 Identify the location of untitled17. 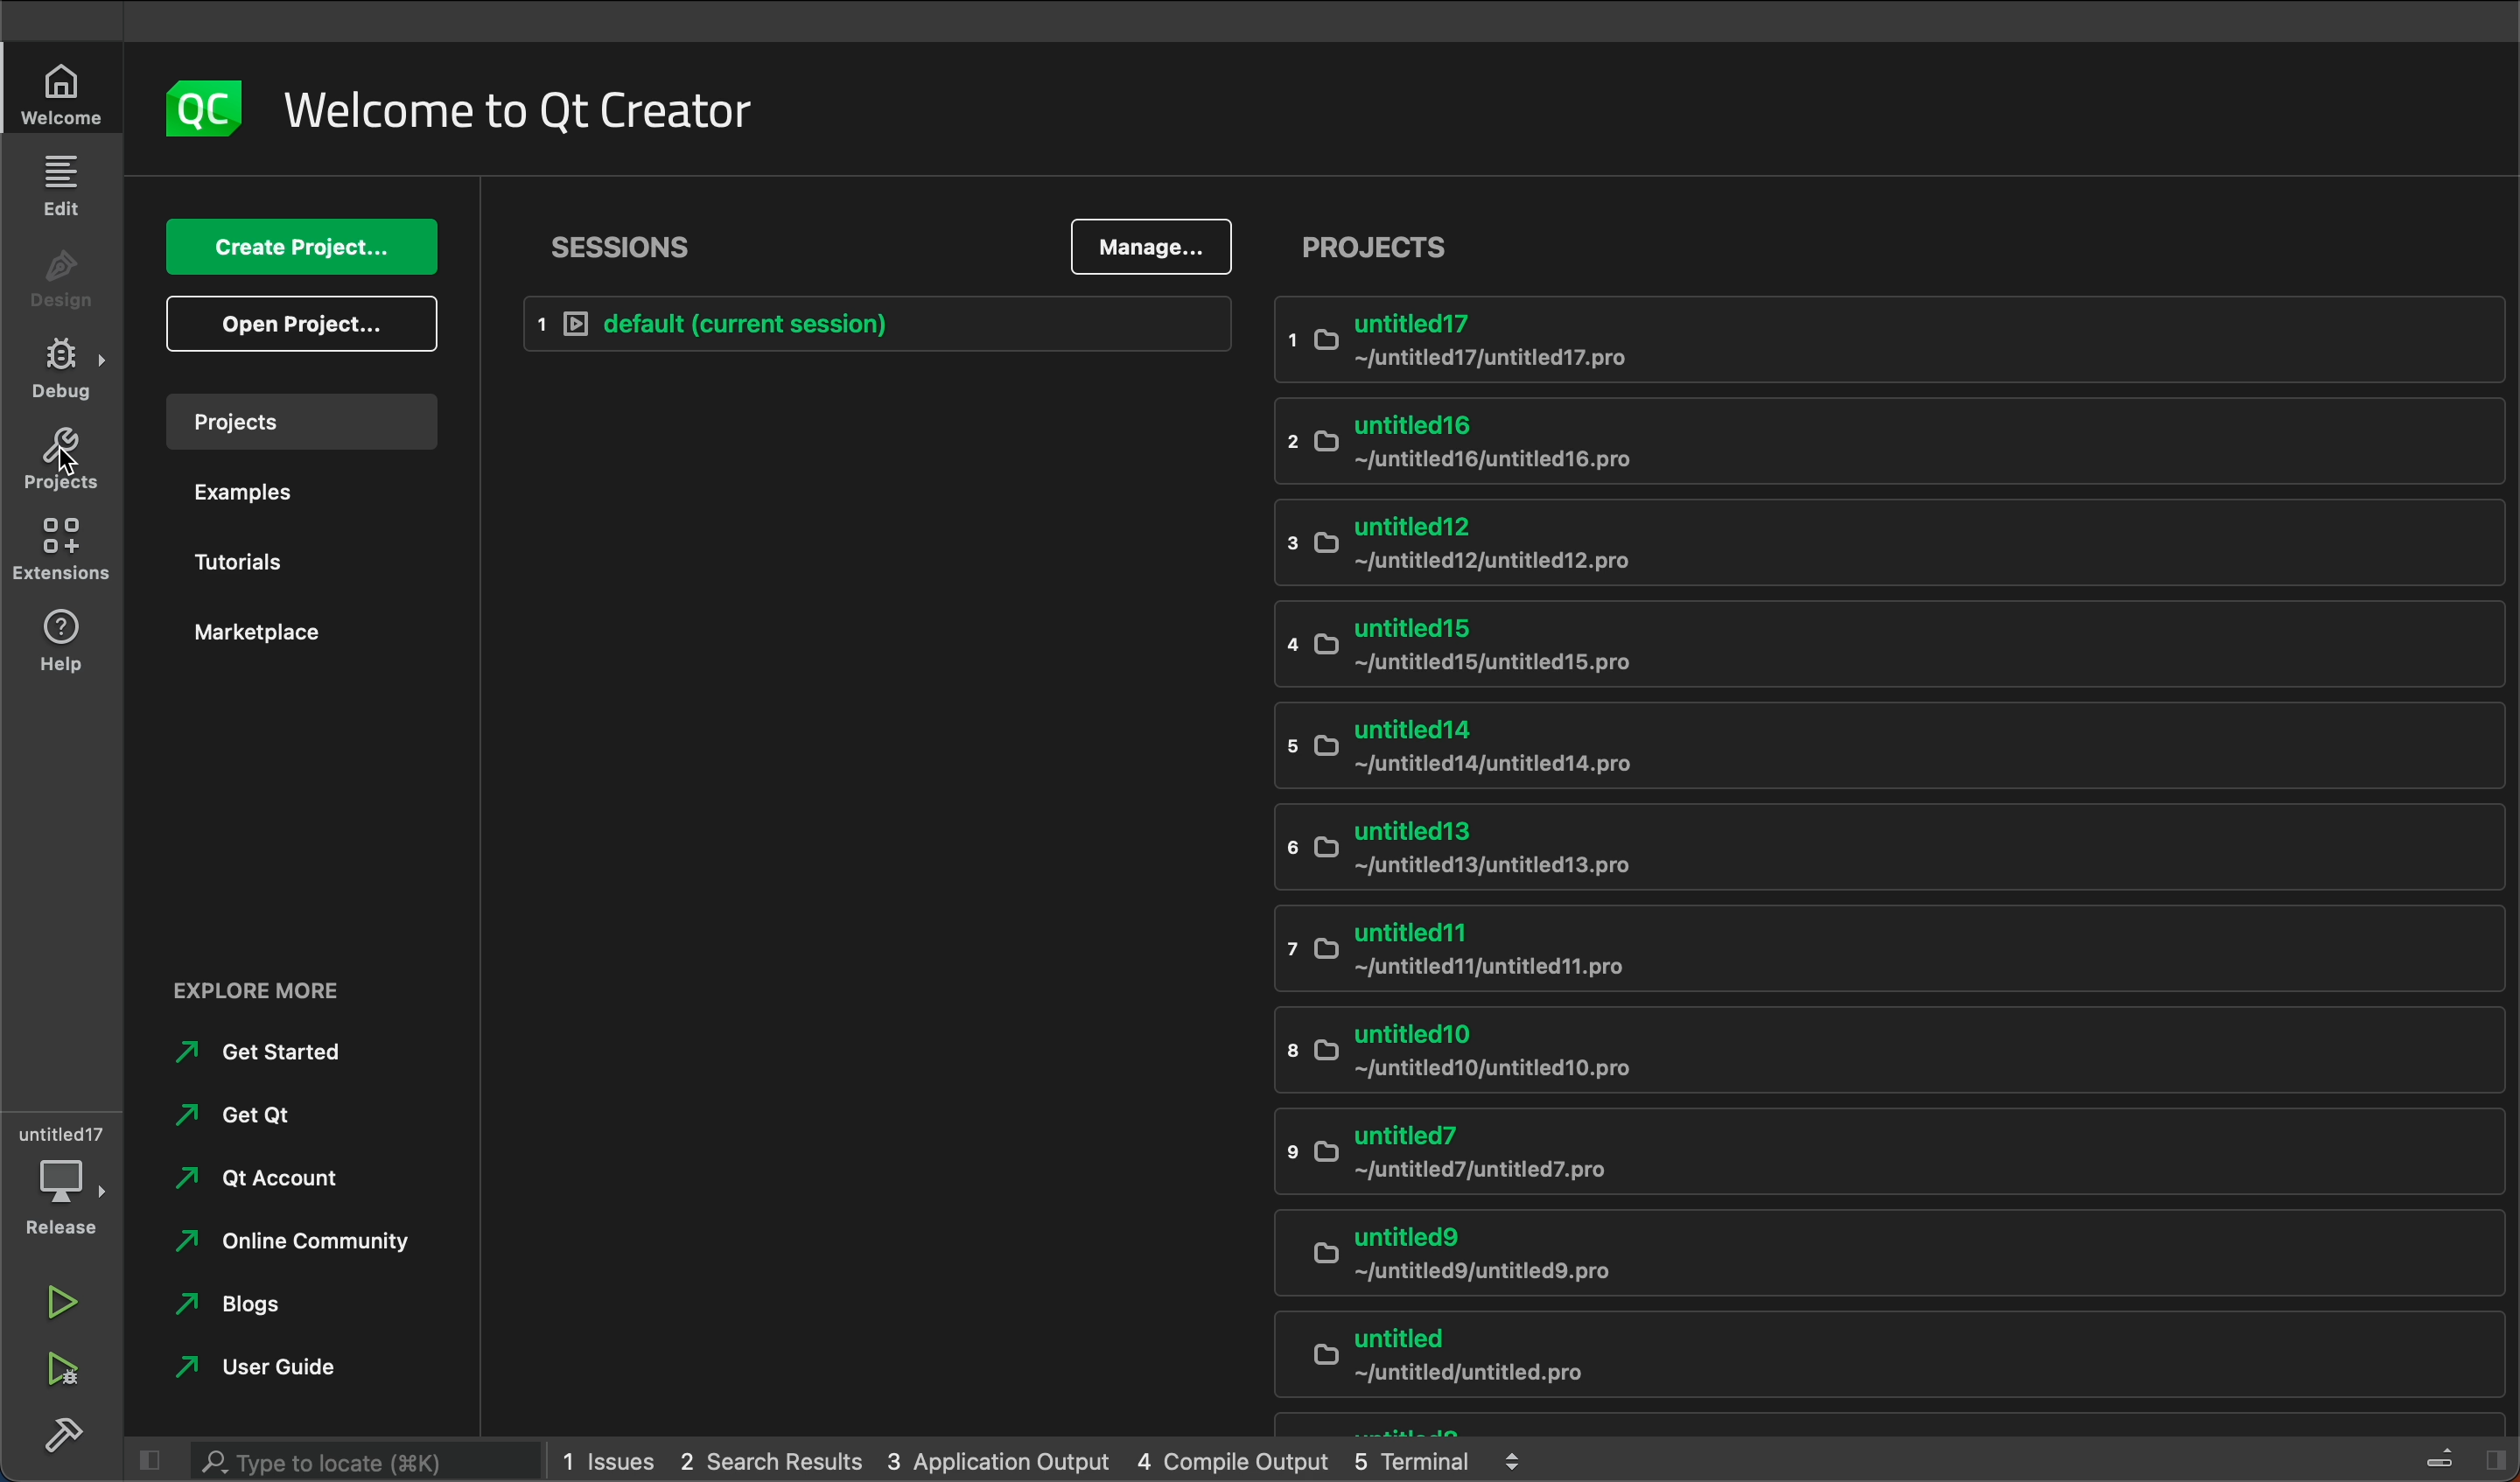
(1881, 343).